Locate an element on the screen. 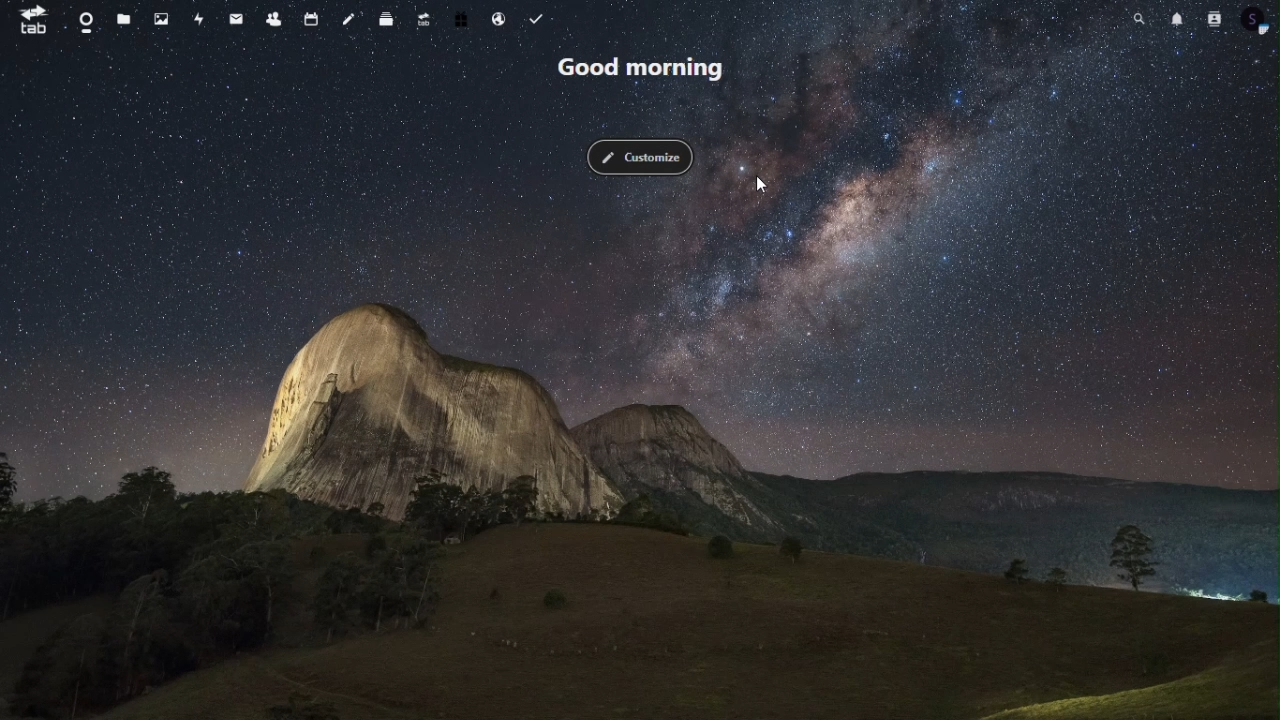 This screenshot has width=1280, height=720. cursor is located at coordinates (763, 185).